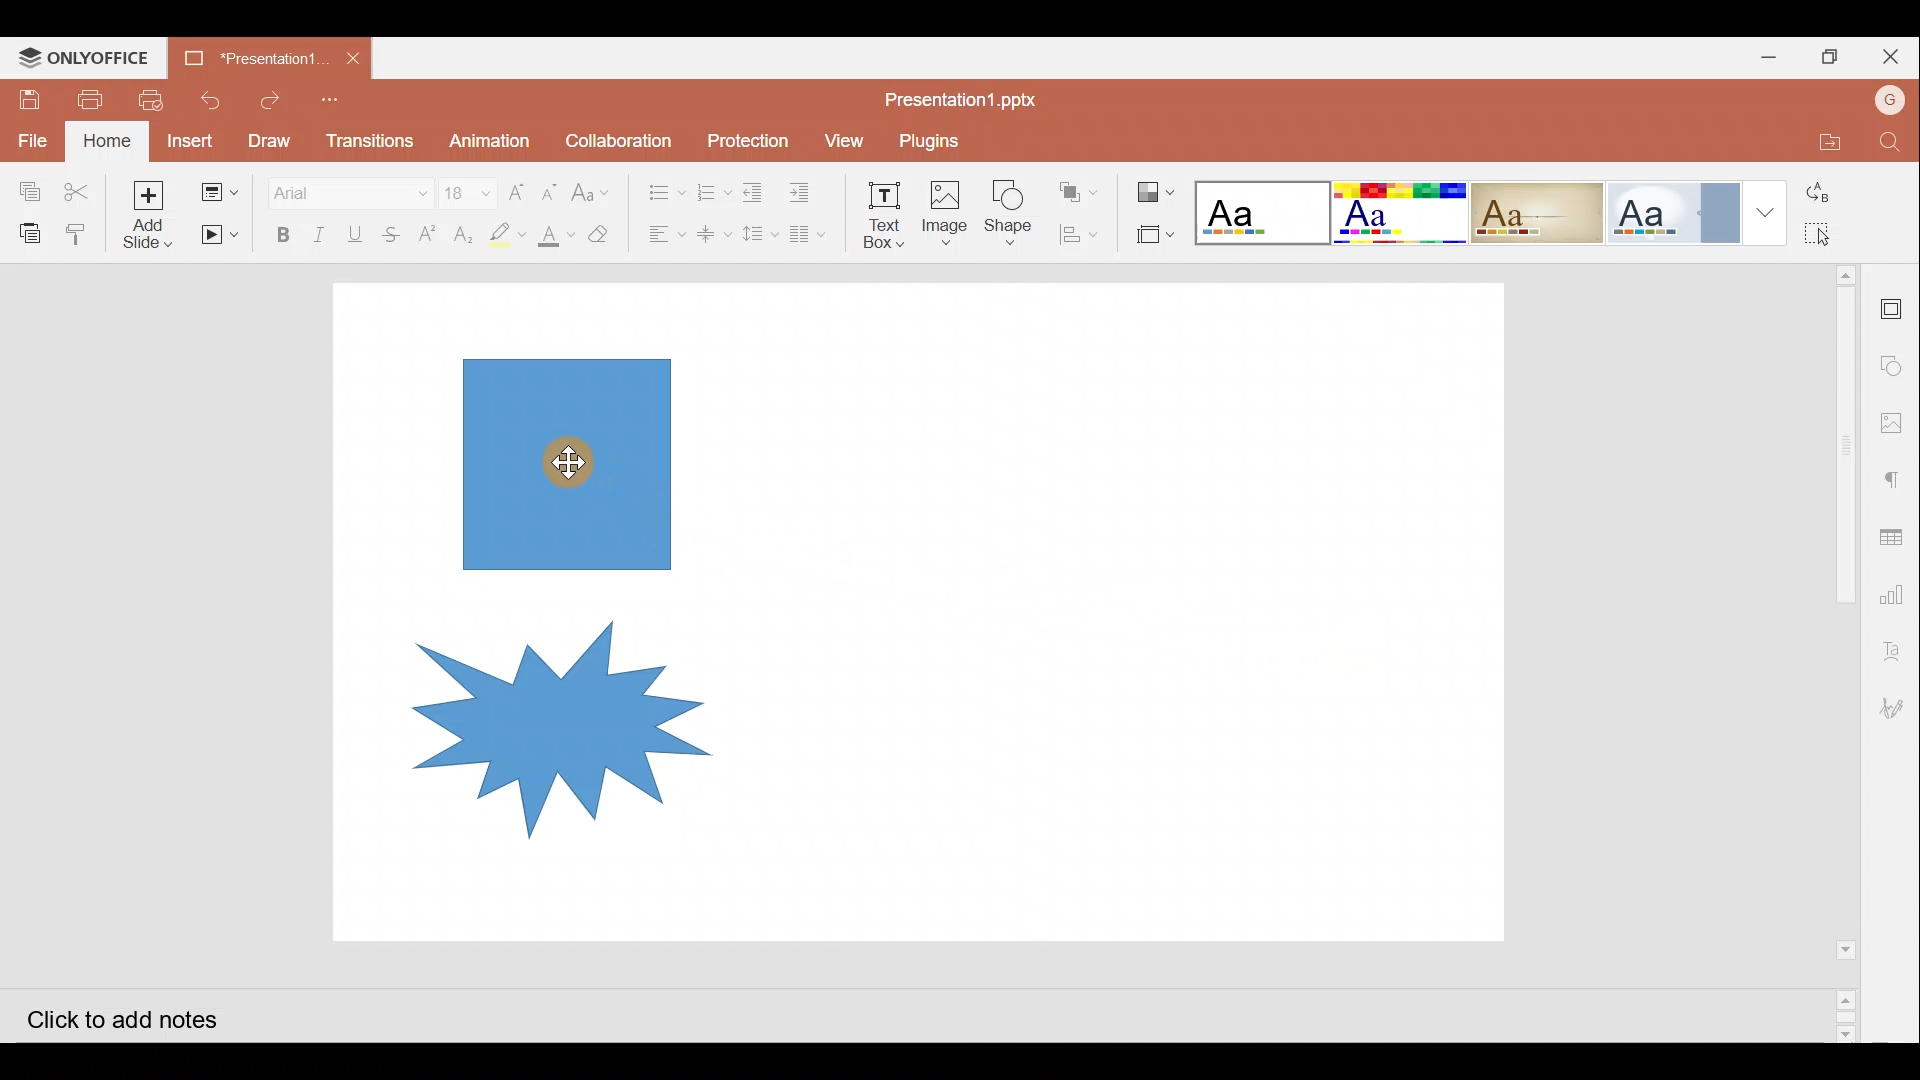 The height and width of the screenshot is (1080, 1920). Describe the element at coordinates (358, 59) in the screenshot. I see `Close document` at that location.